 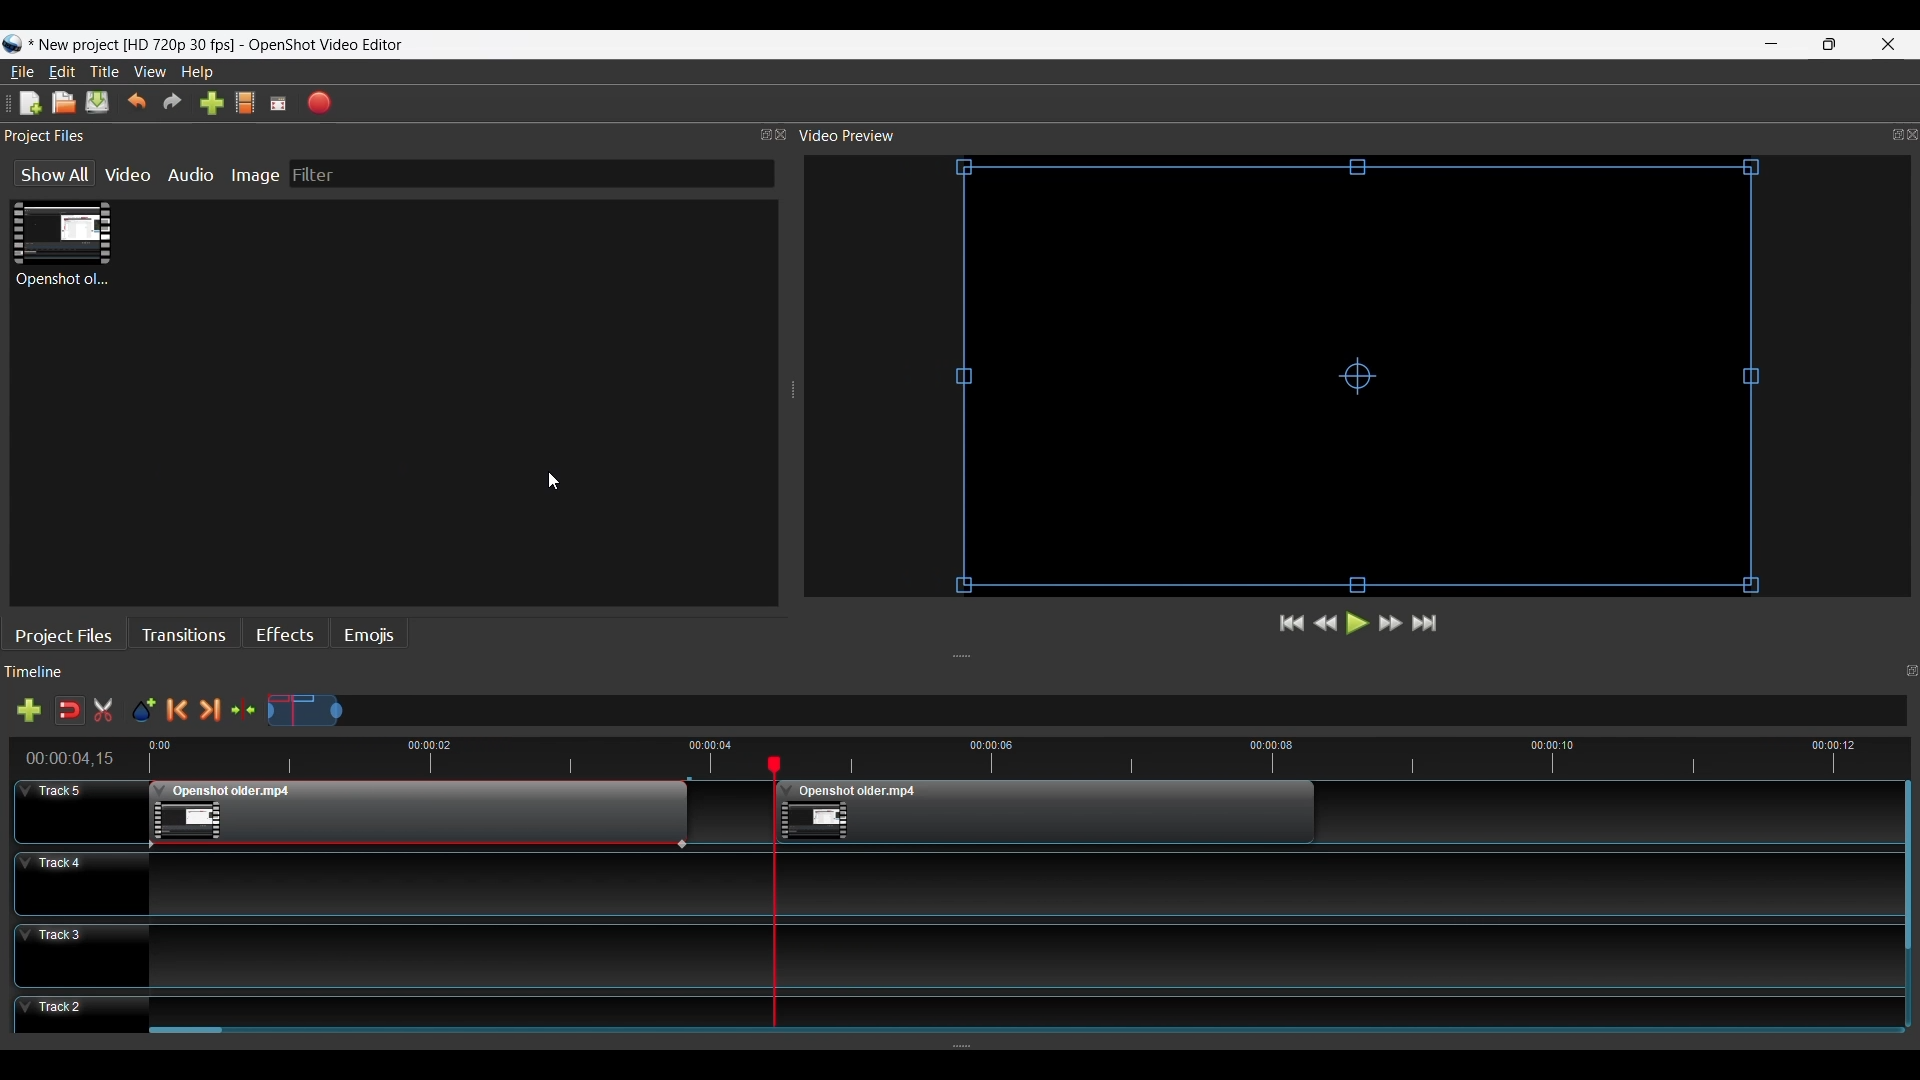 I want to click on Track Header, so click(x=80, y=810).